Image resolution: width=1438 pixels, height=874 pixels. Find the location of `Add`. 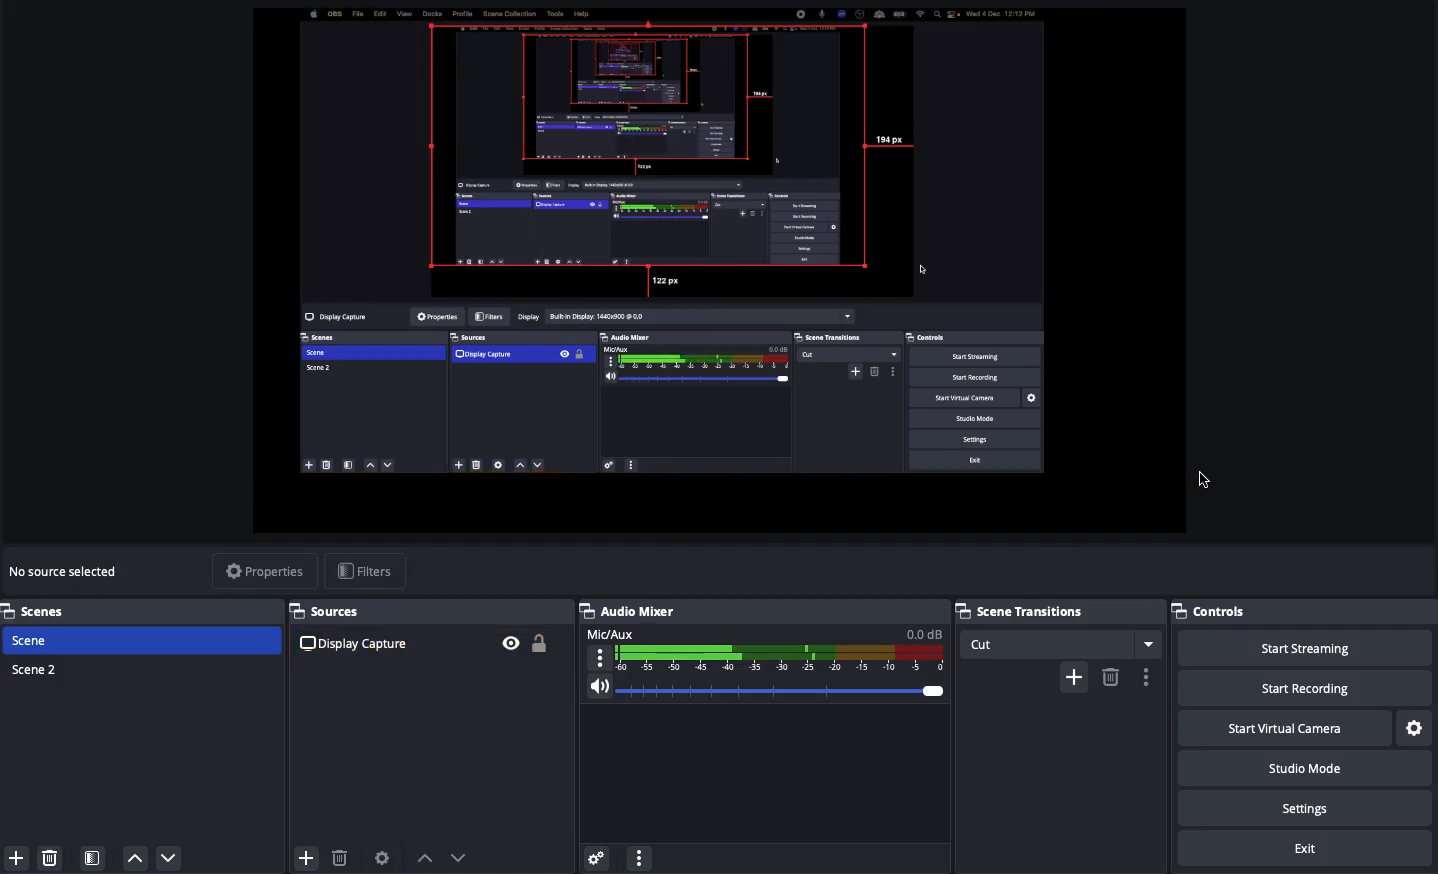

Add is located at coordinates (306, 856).